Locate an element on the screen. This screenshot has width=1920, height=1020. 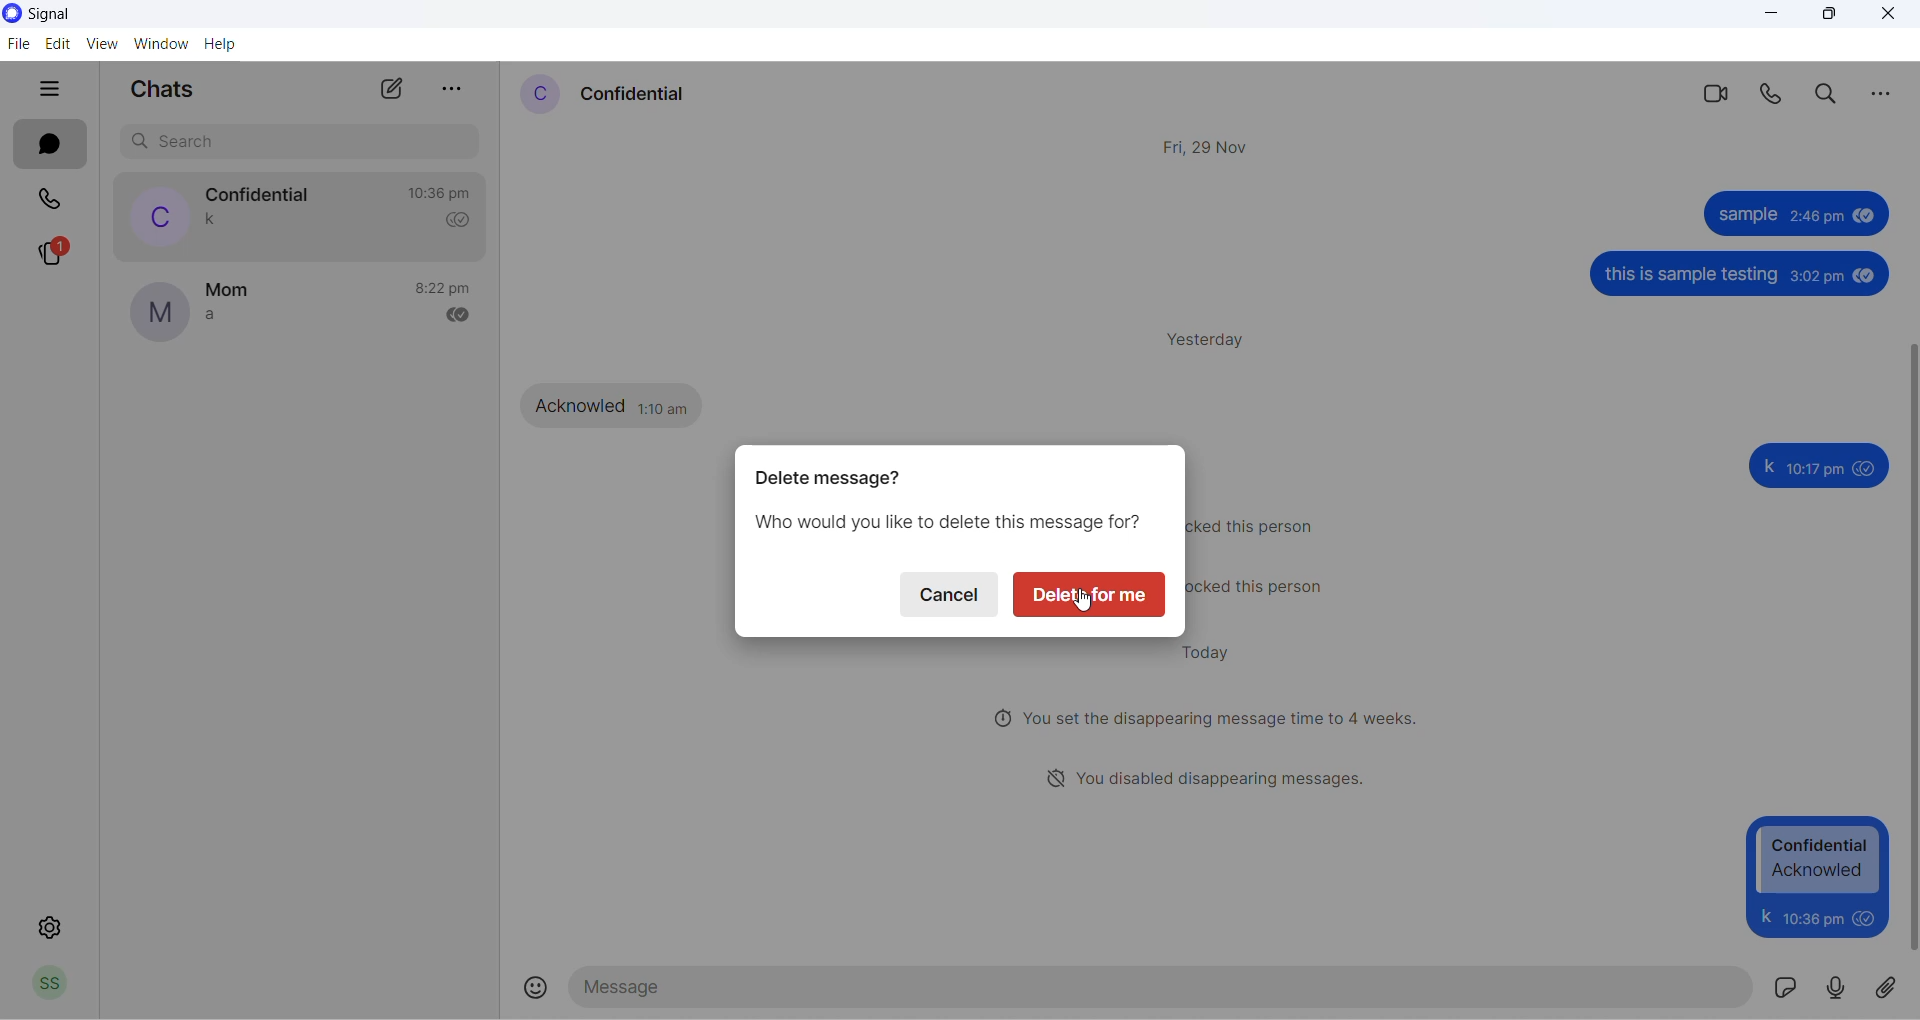
sticker is located at coordinates (1785, 987).